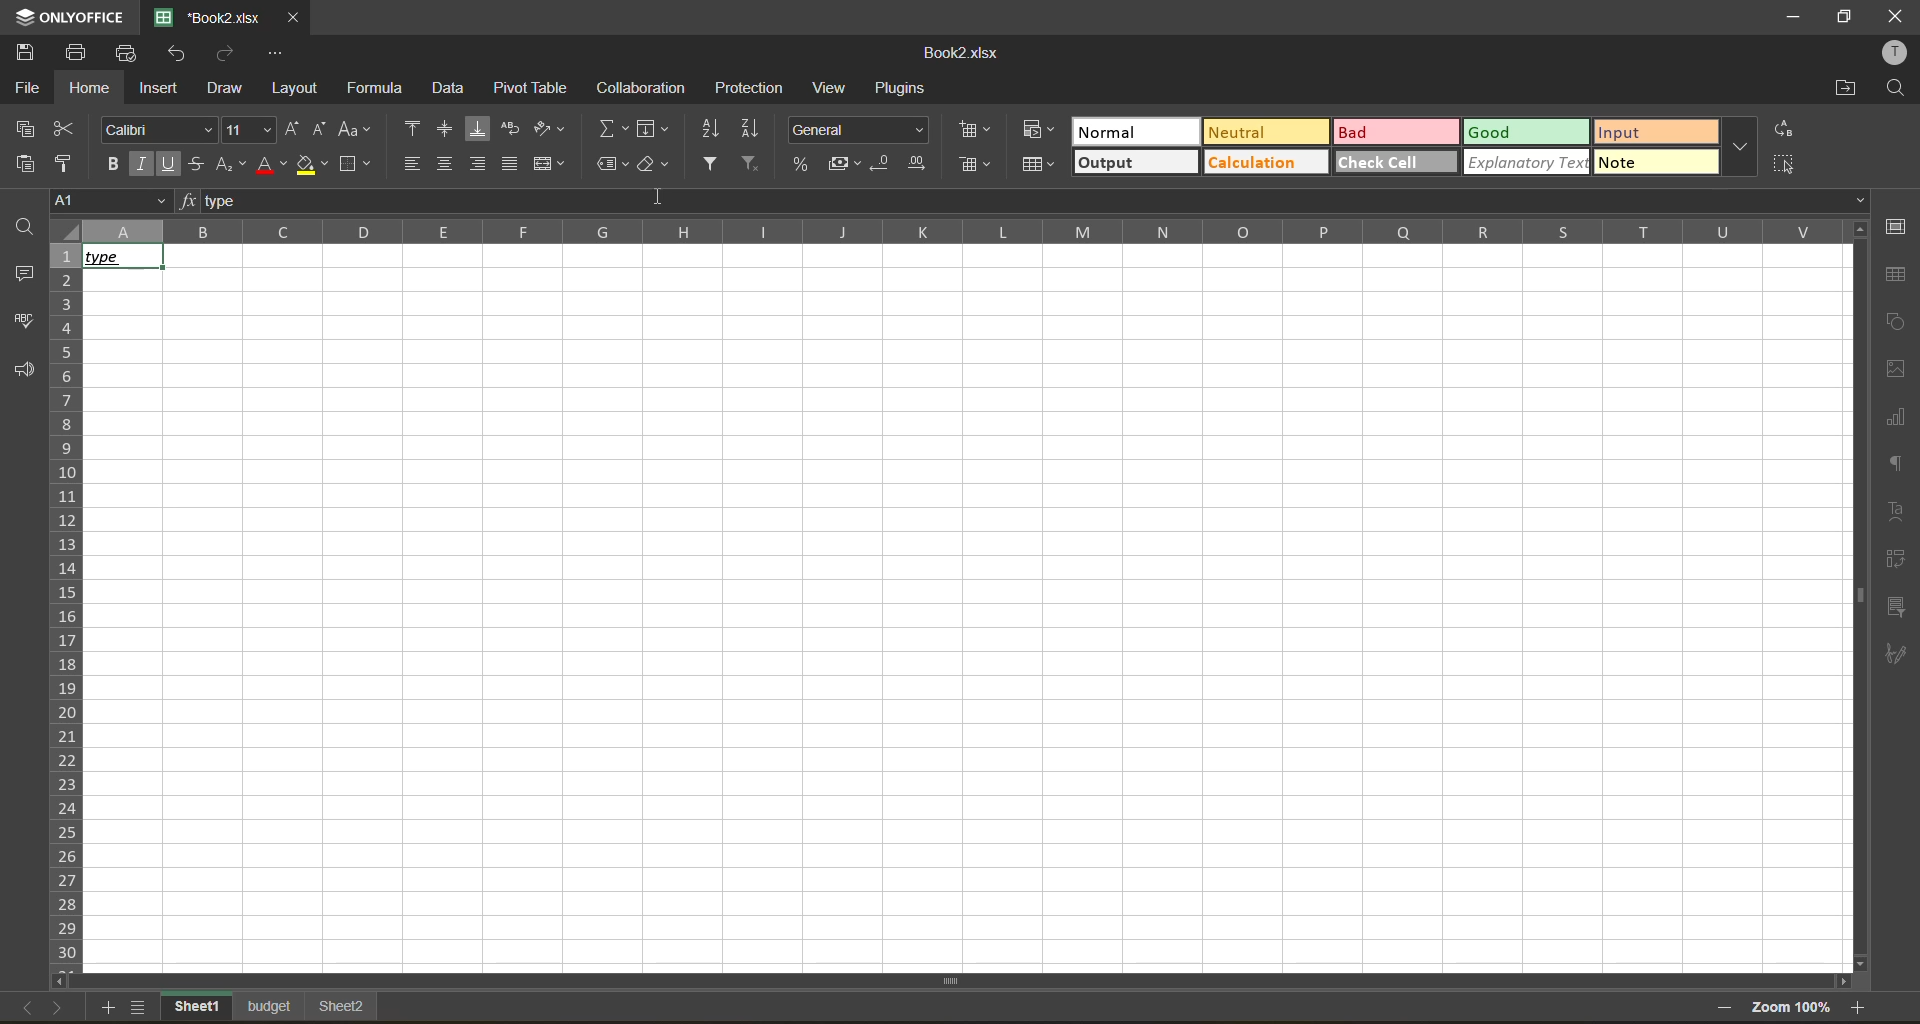 The image size is (1920, 1024). I want to click on neutral, so click(1265, 130).